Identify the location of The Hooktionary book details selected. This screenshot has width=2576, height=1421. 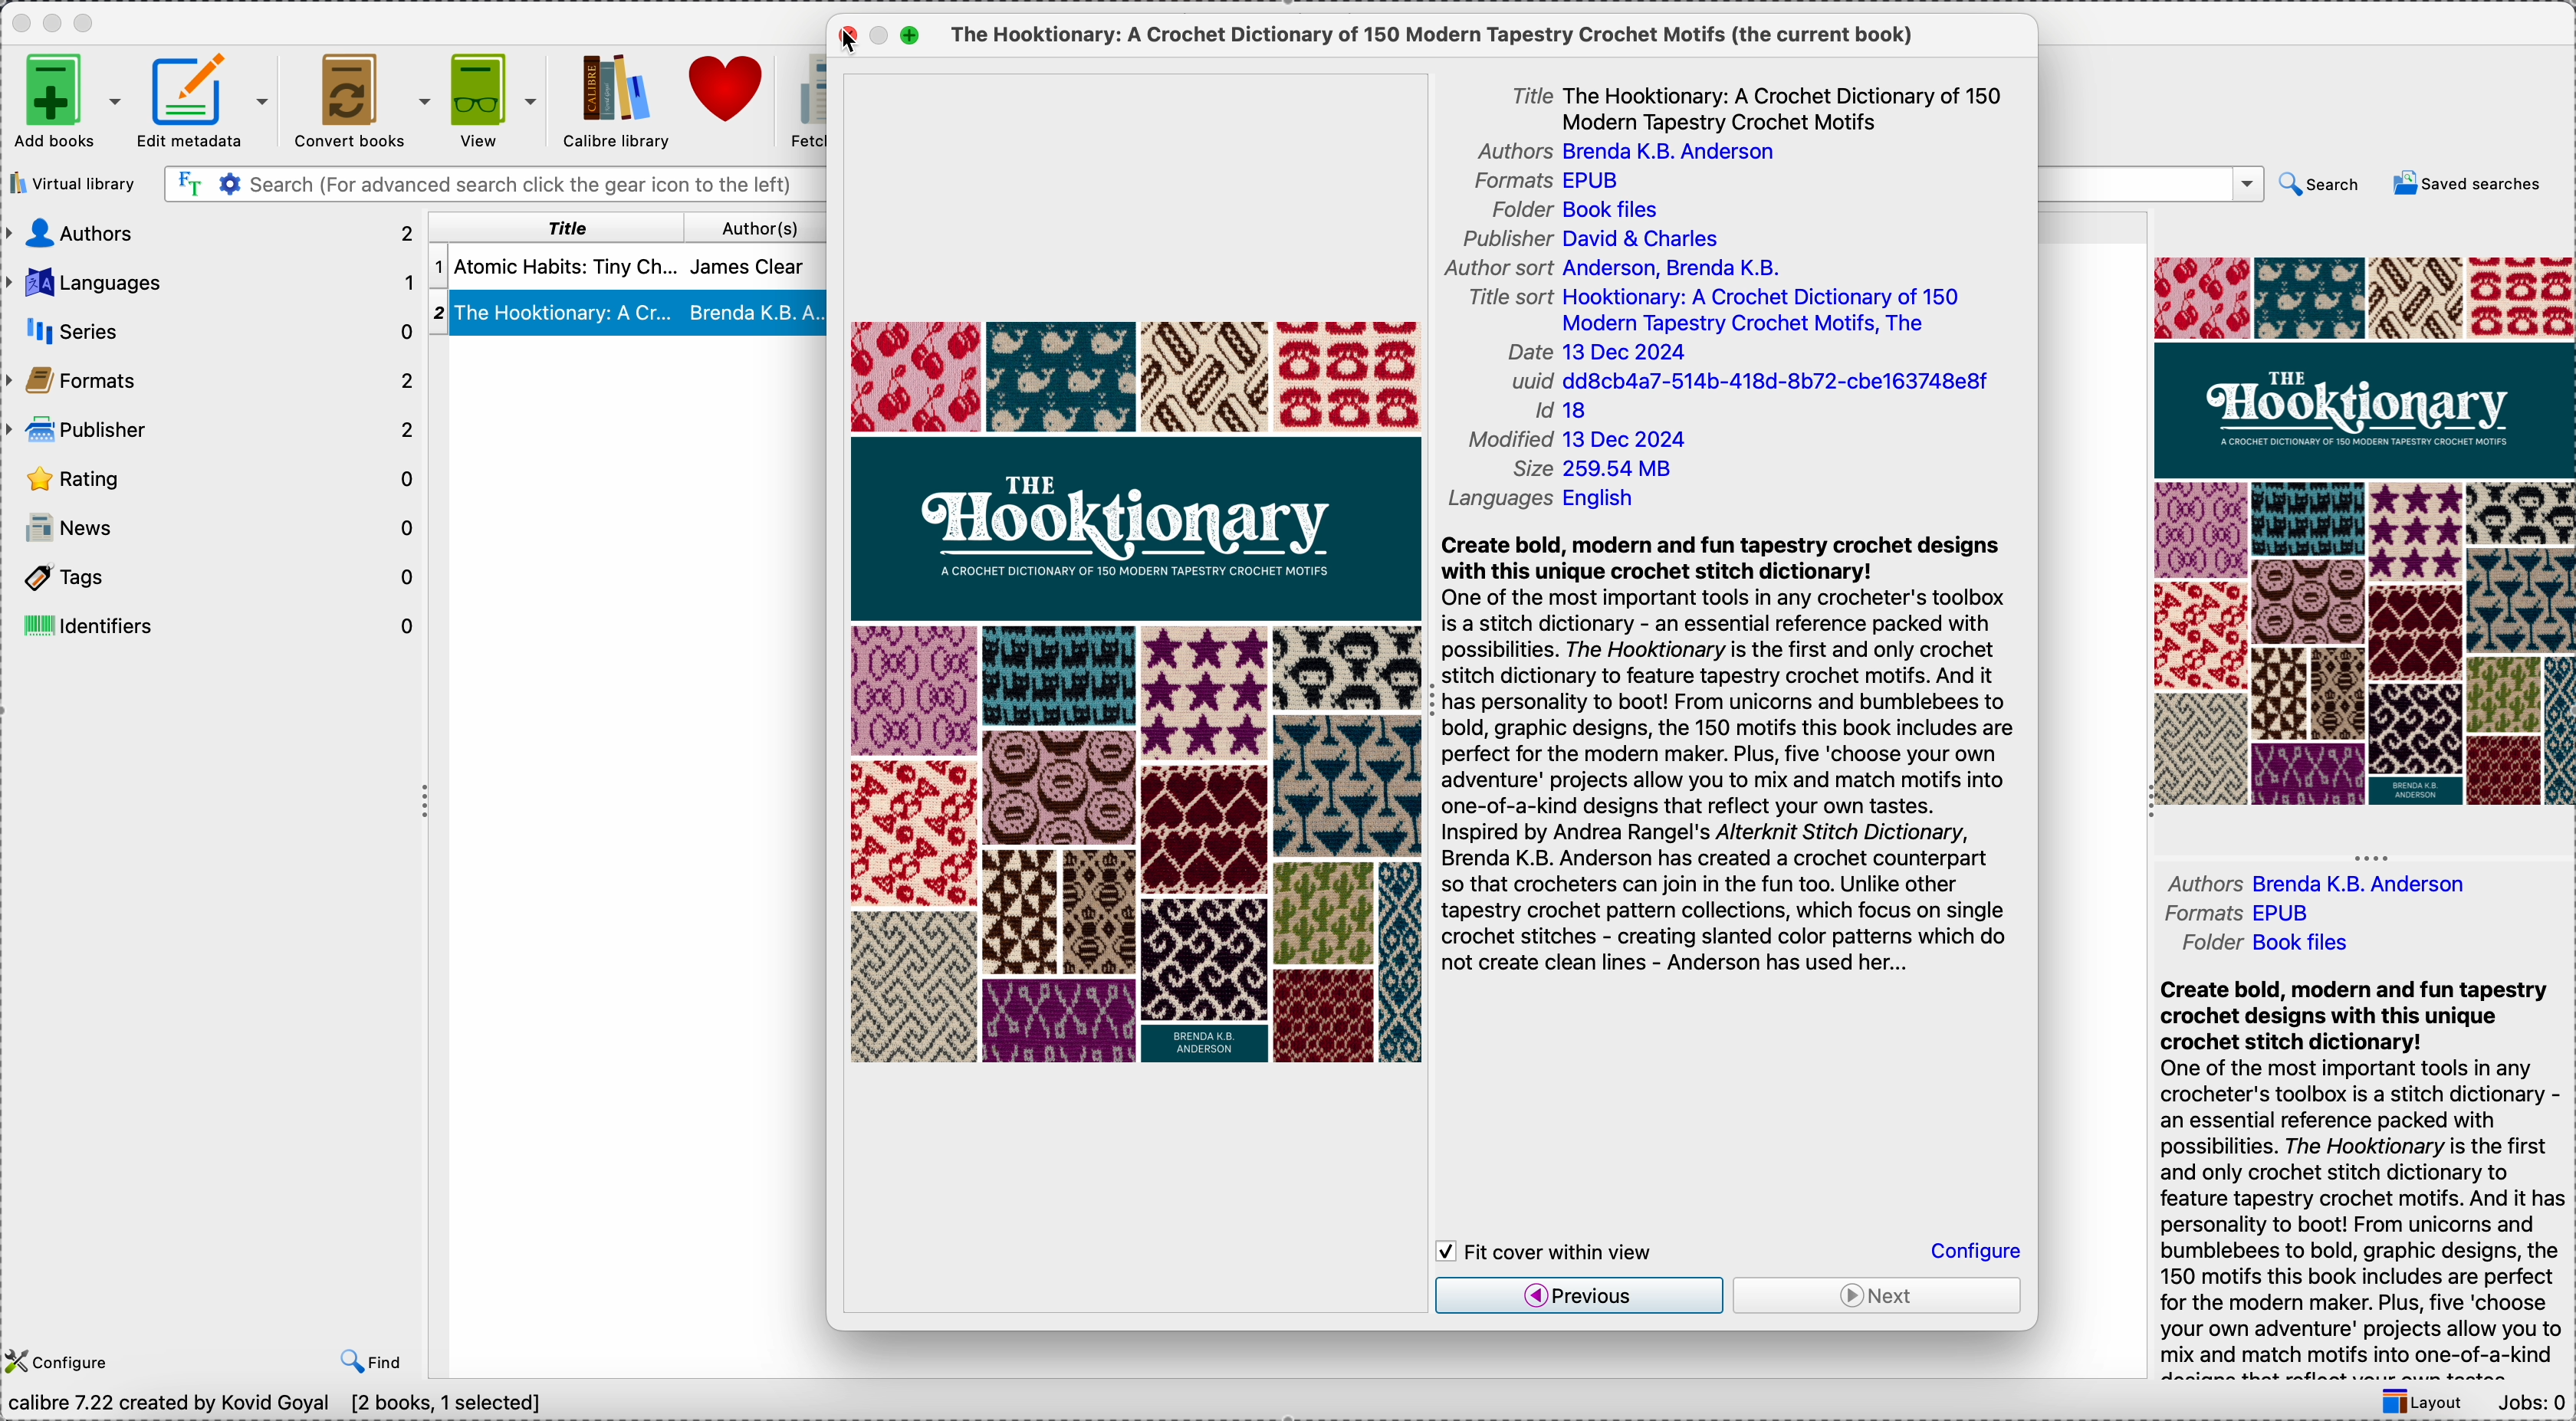
(629, 313).